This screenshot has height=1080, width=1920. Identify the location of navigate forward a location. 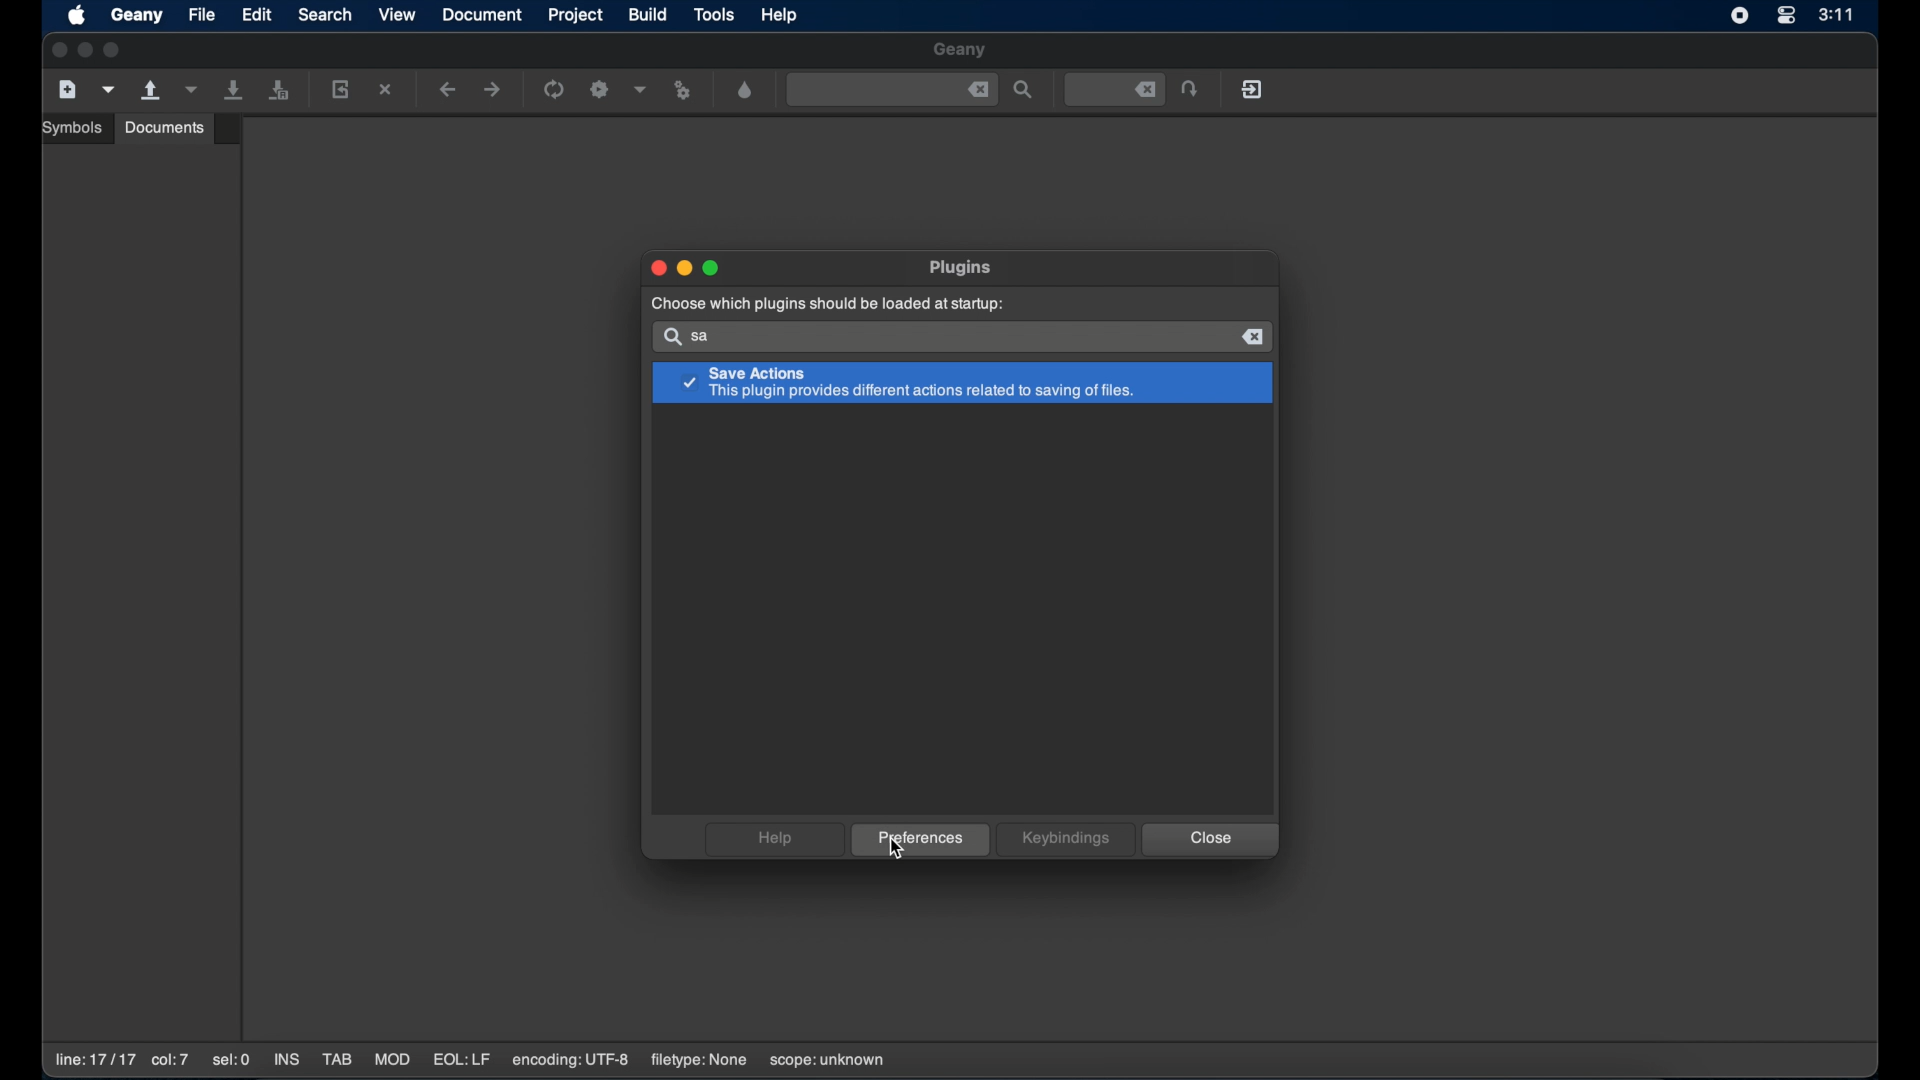
(493, 90).